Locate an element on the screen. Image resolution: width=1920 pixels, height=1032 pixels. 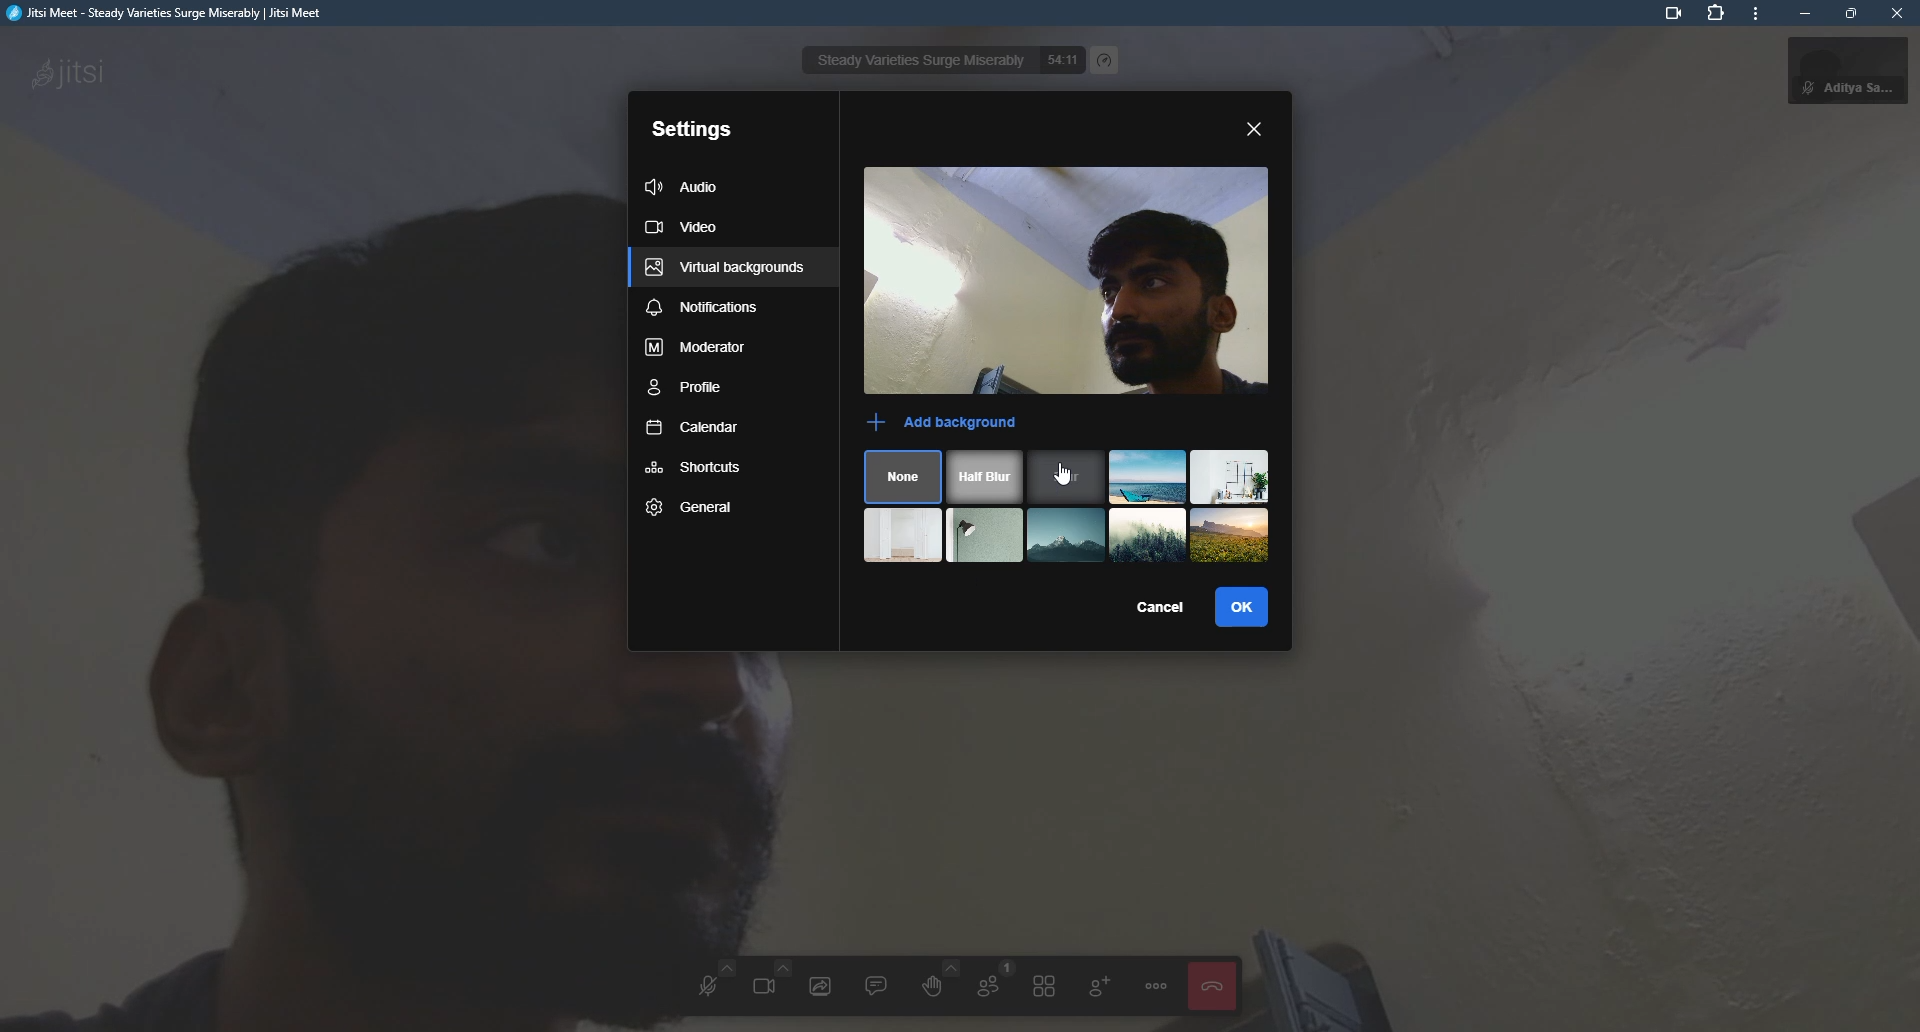
moderator is located at coordinates (697, 351).